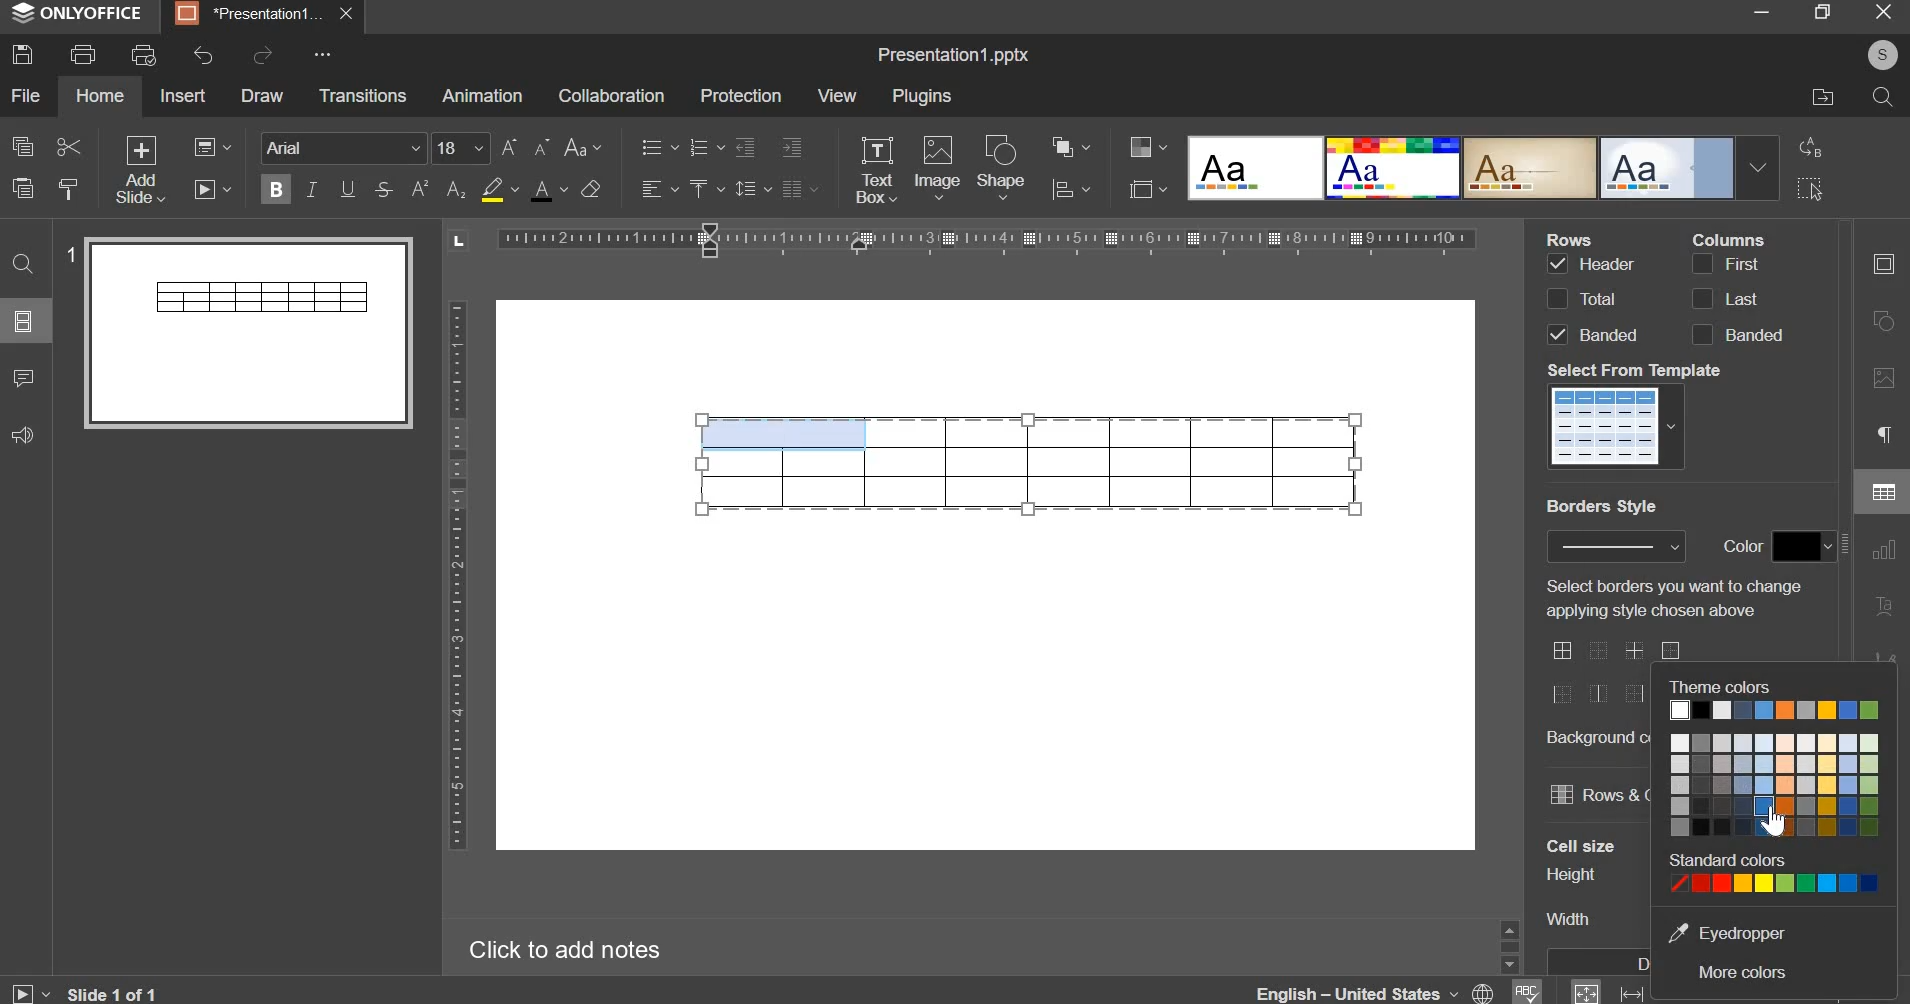  Describe the element at coordinates (276, 186) in the screenshot. I see `bold` at that location.